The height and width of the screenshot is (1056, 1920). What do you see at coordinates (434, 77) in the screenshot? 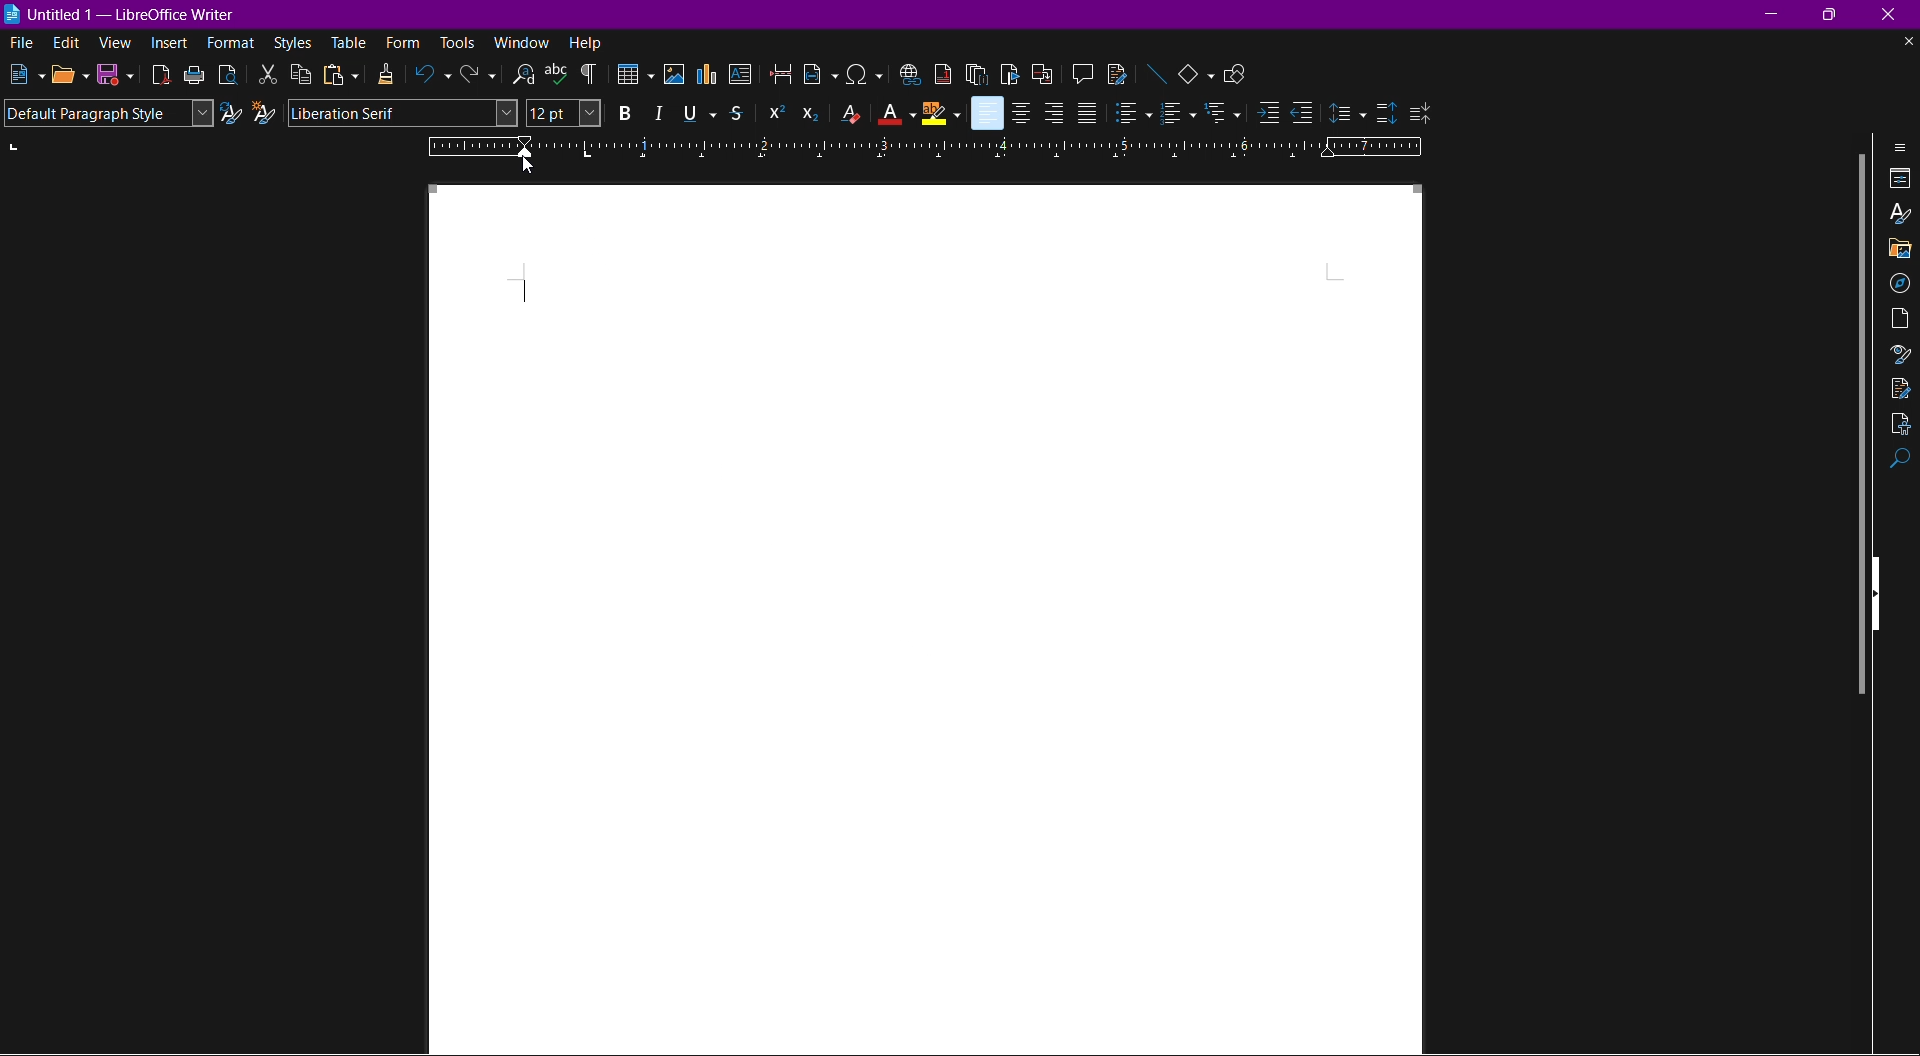
I see `Undo` at bounding box center [434, 77].